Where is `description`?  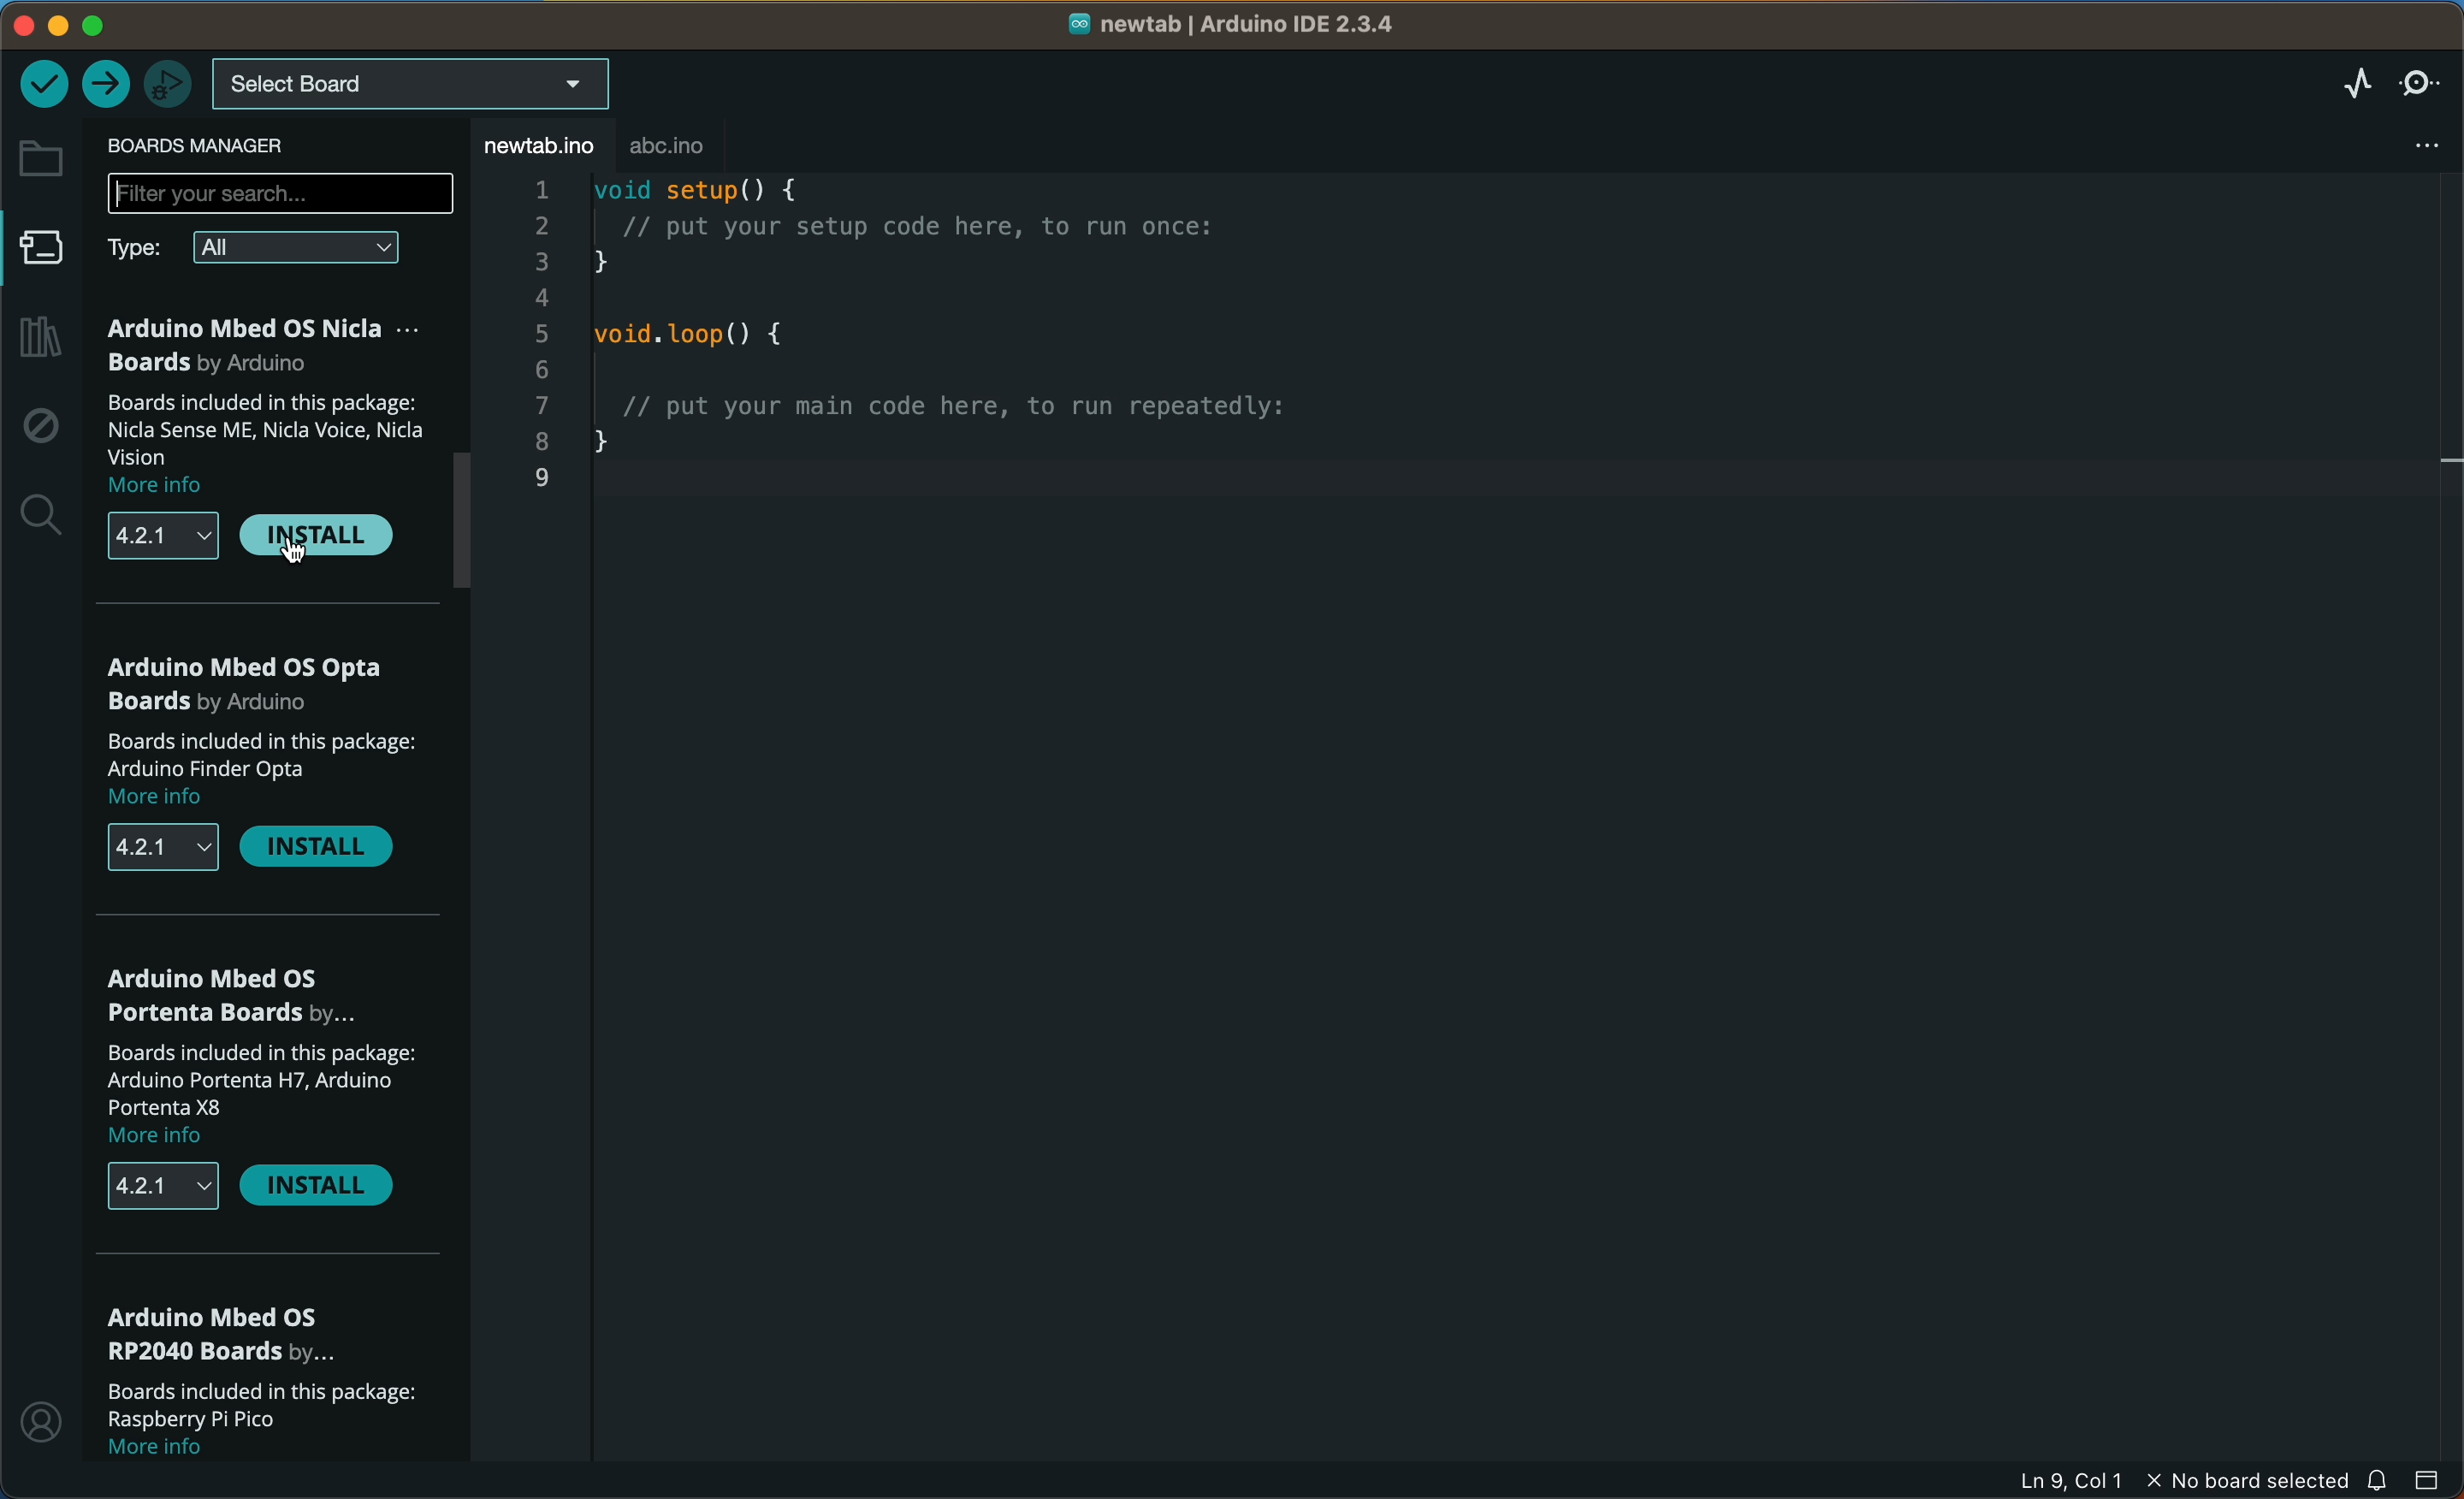
description is located at coordinates (259, 1405).